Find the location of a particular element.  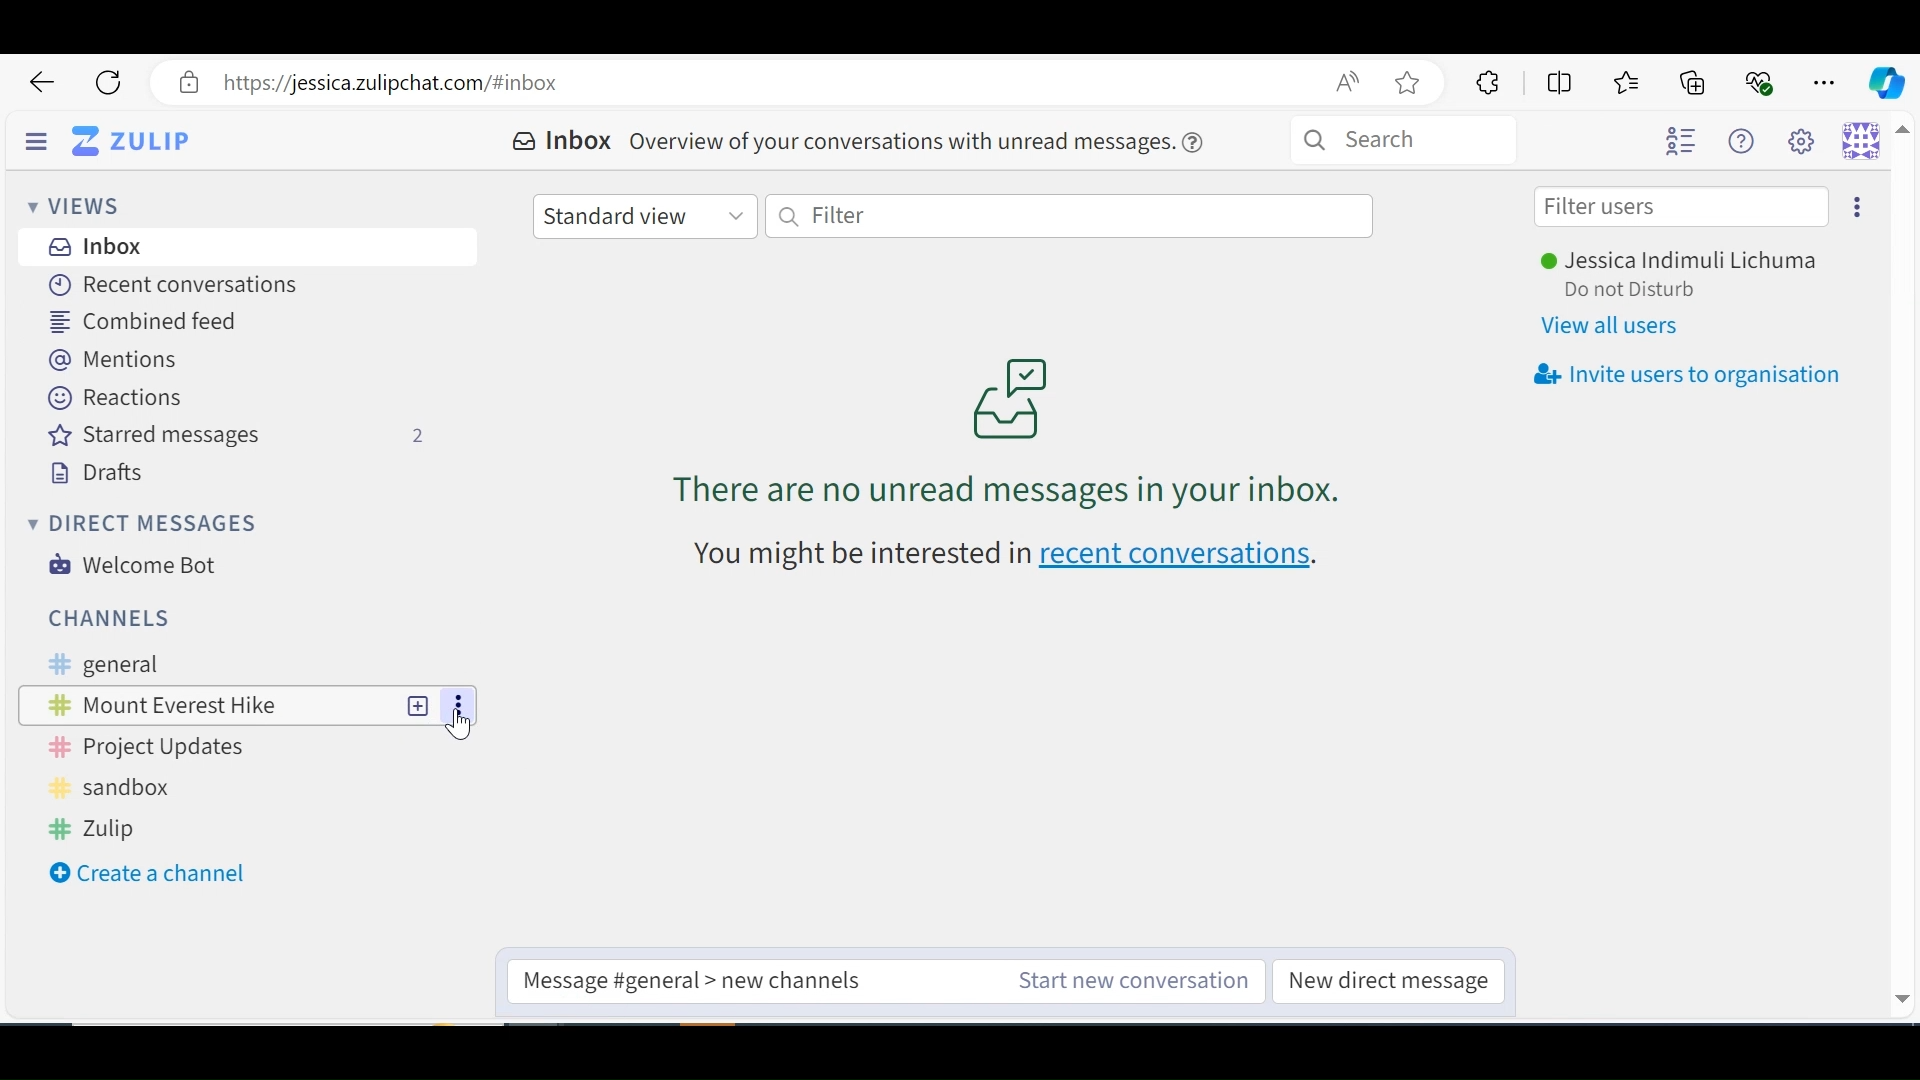

more options is located at coordinates (452, 705).